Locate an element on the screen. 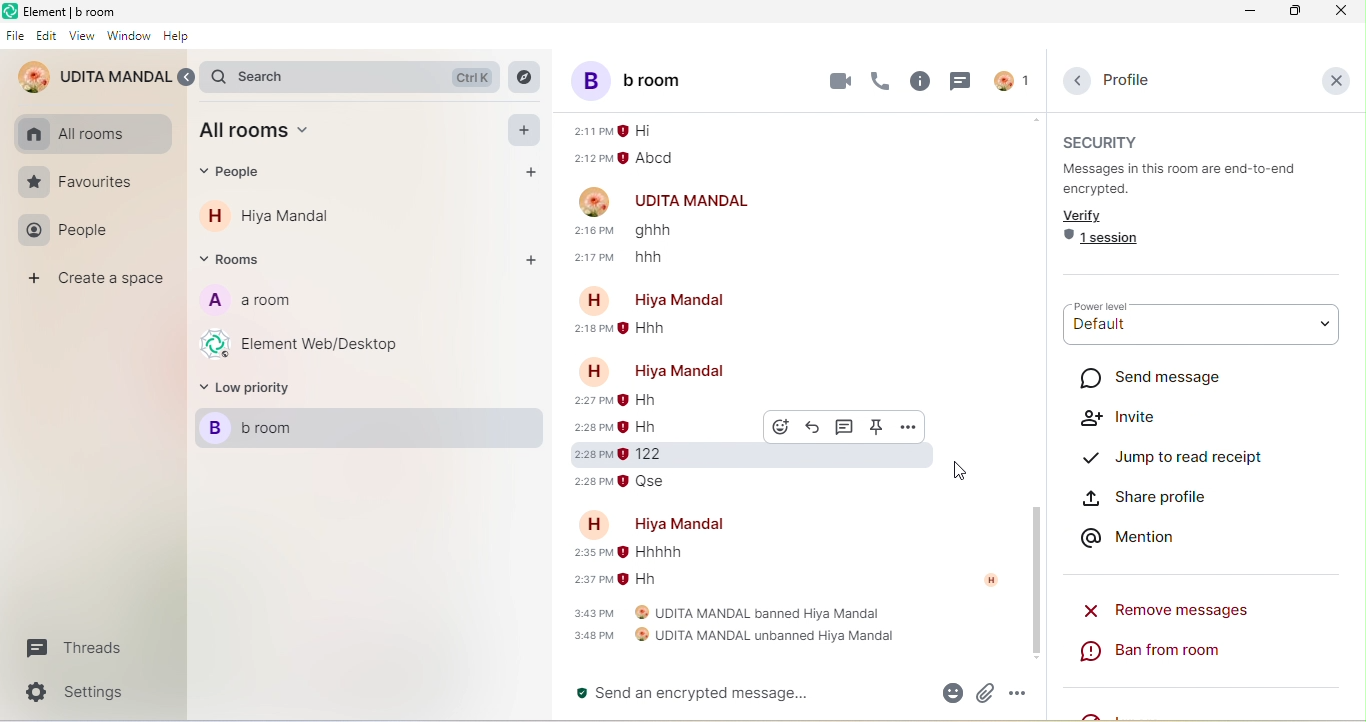 The width and height of the screenshot is (1366, 722). element b room is located at coordinates (76, 11).